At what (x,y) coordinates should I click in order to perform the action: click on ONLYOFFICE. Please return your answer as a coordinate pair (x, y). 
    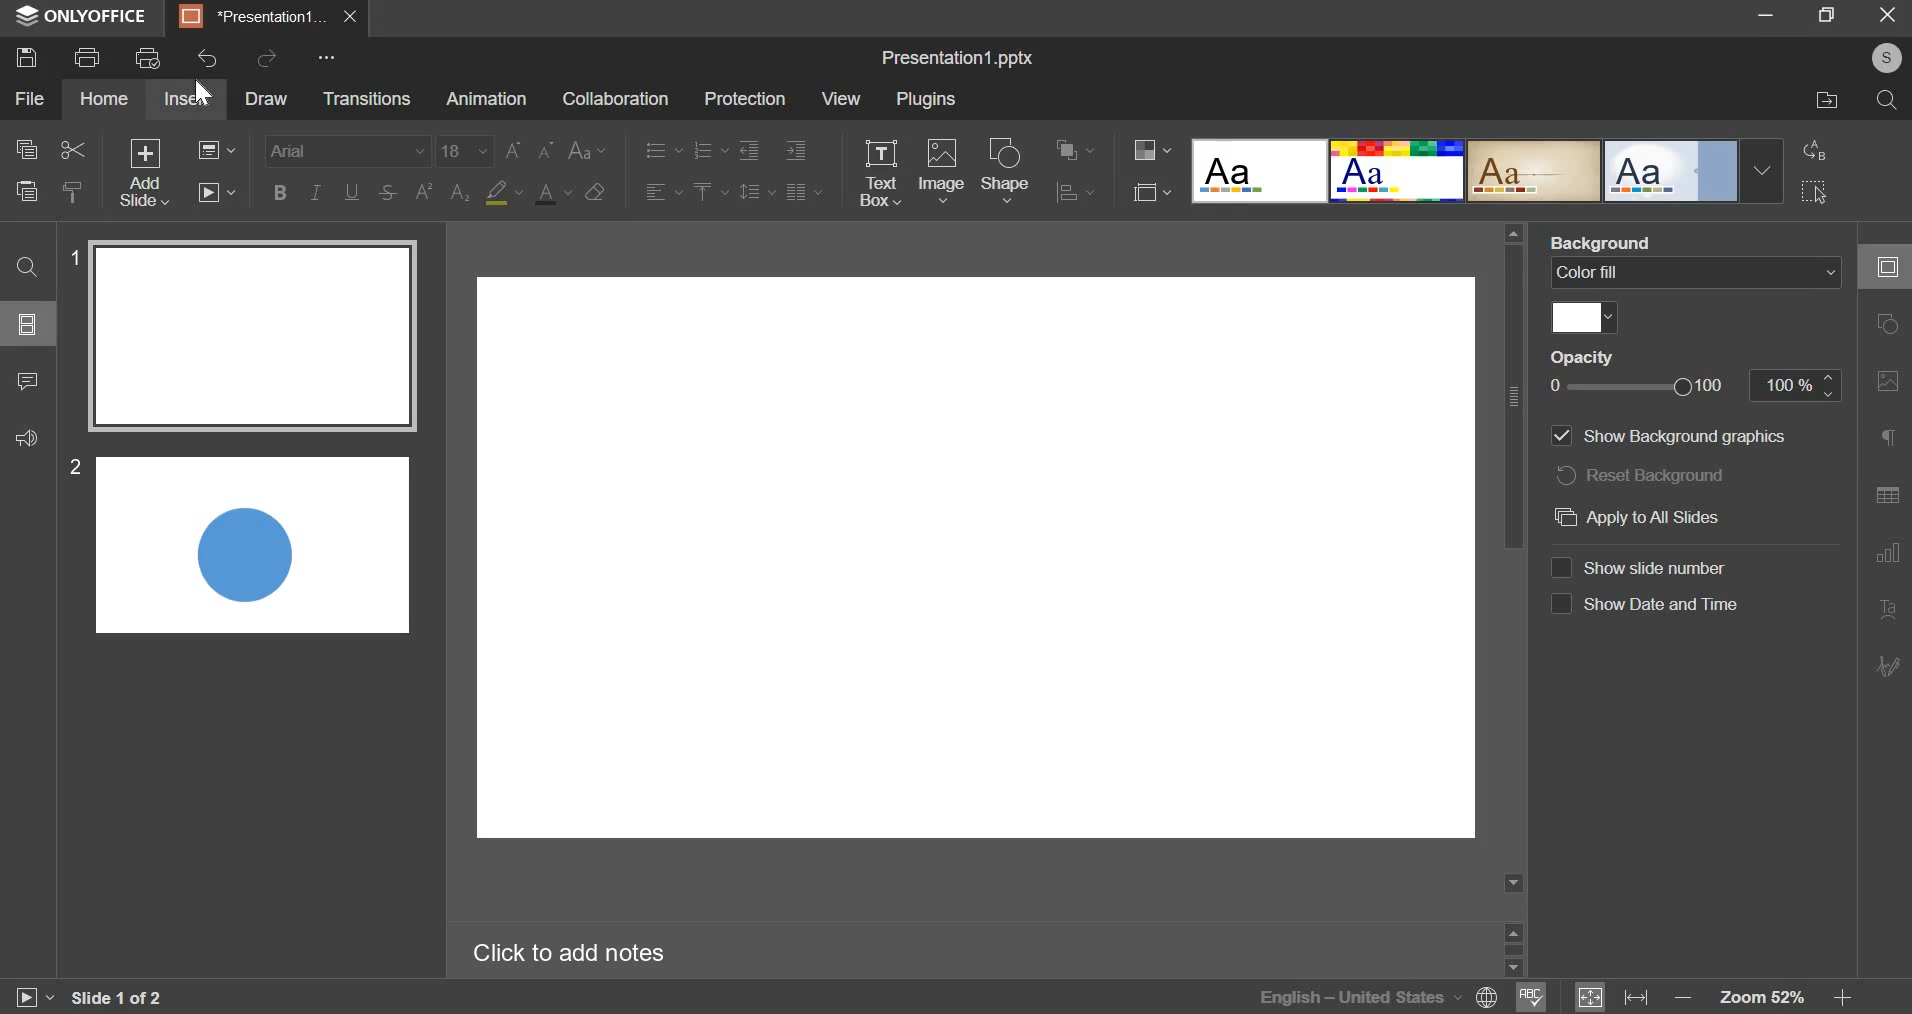
    Looking at the image, I should click on (79, 19).